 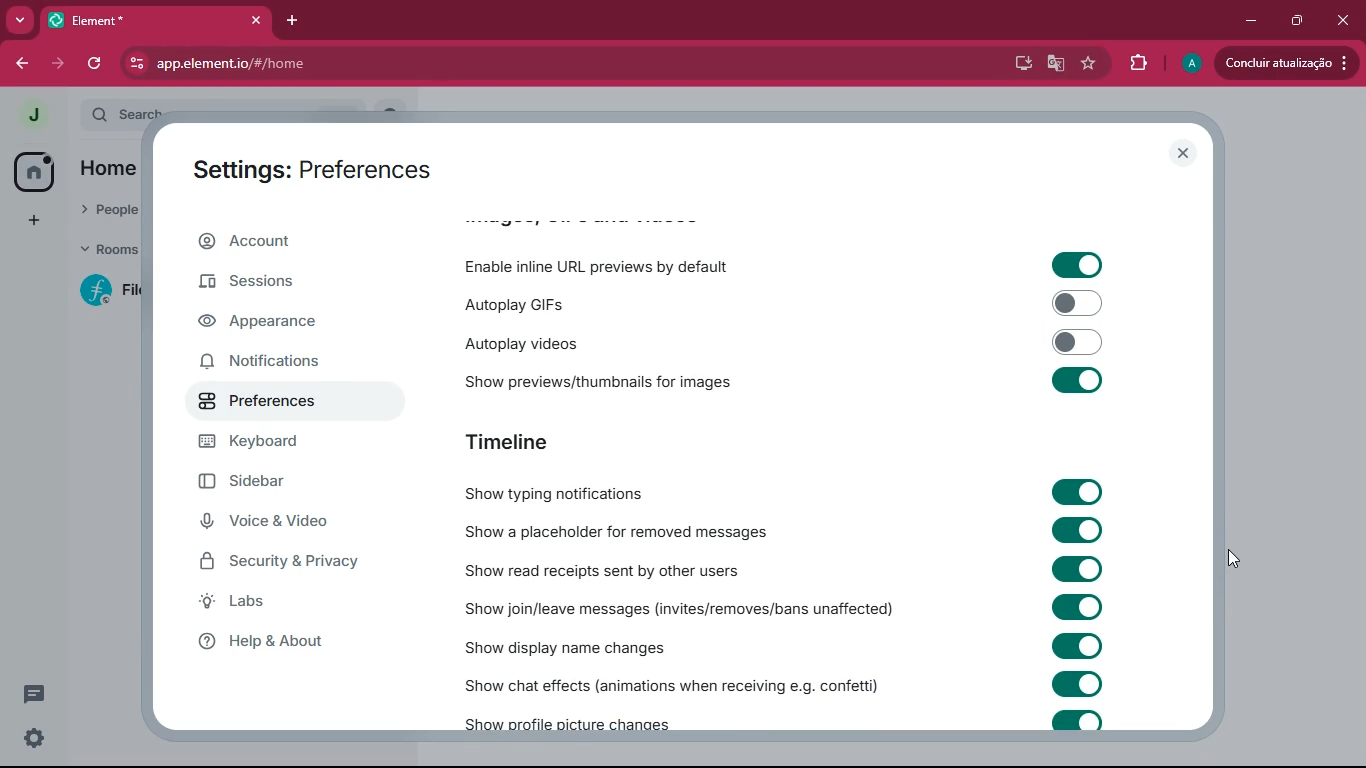 What do you see at coordinates (586, 494) in the screenshot?
I see `show typing notifications` at bounding box center [586, 494].